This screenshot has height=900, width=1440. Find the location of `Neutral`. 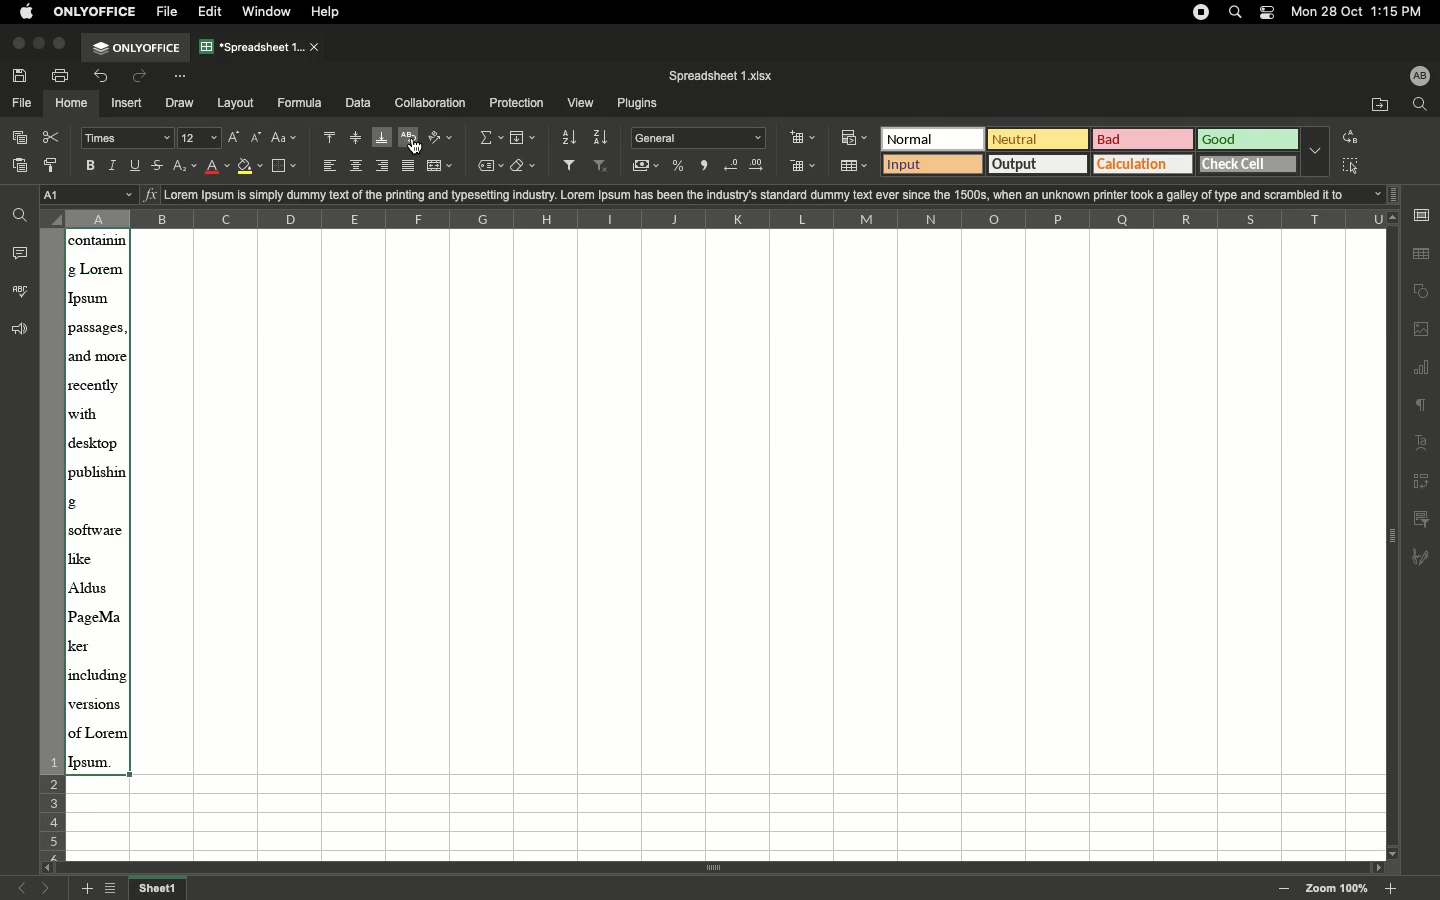

Neutral is located at coordinates (1038, 139).